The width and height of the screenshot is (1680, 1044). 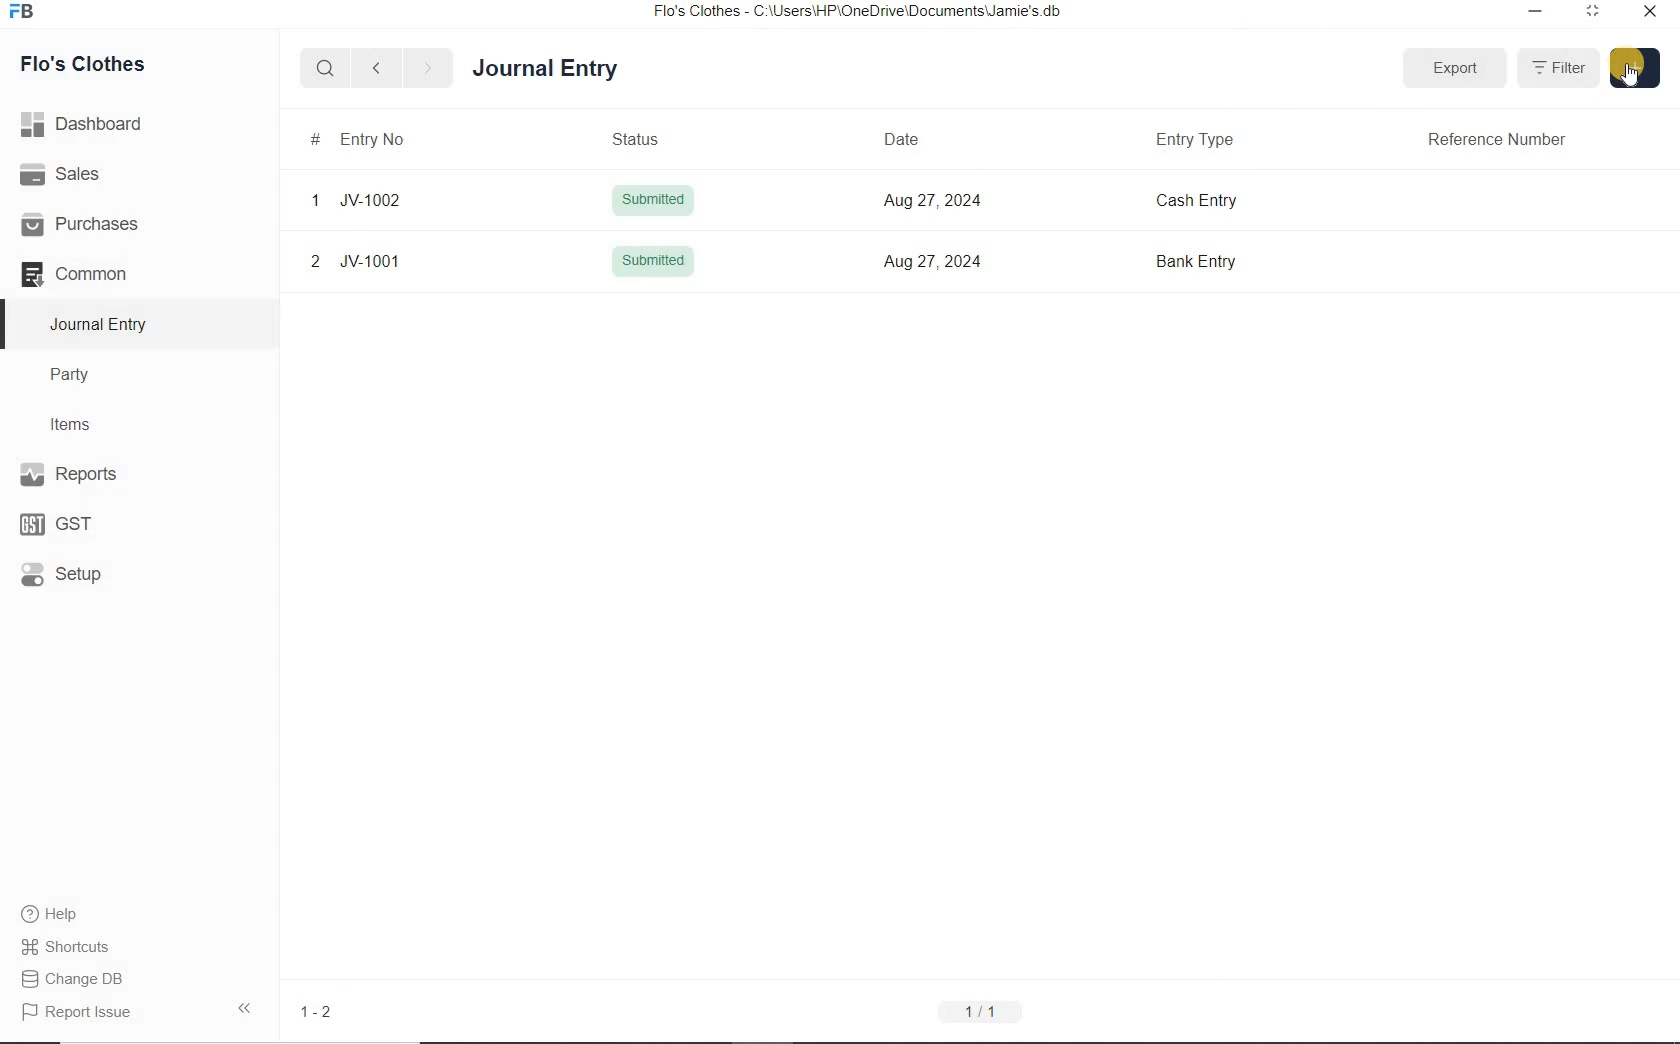 What do you see at coordinates (80, 422) in the screenshot?
I see `Items` at bounding box center [80, 422].